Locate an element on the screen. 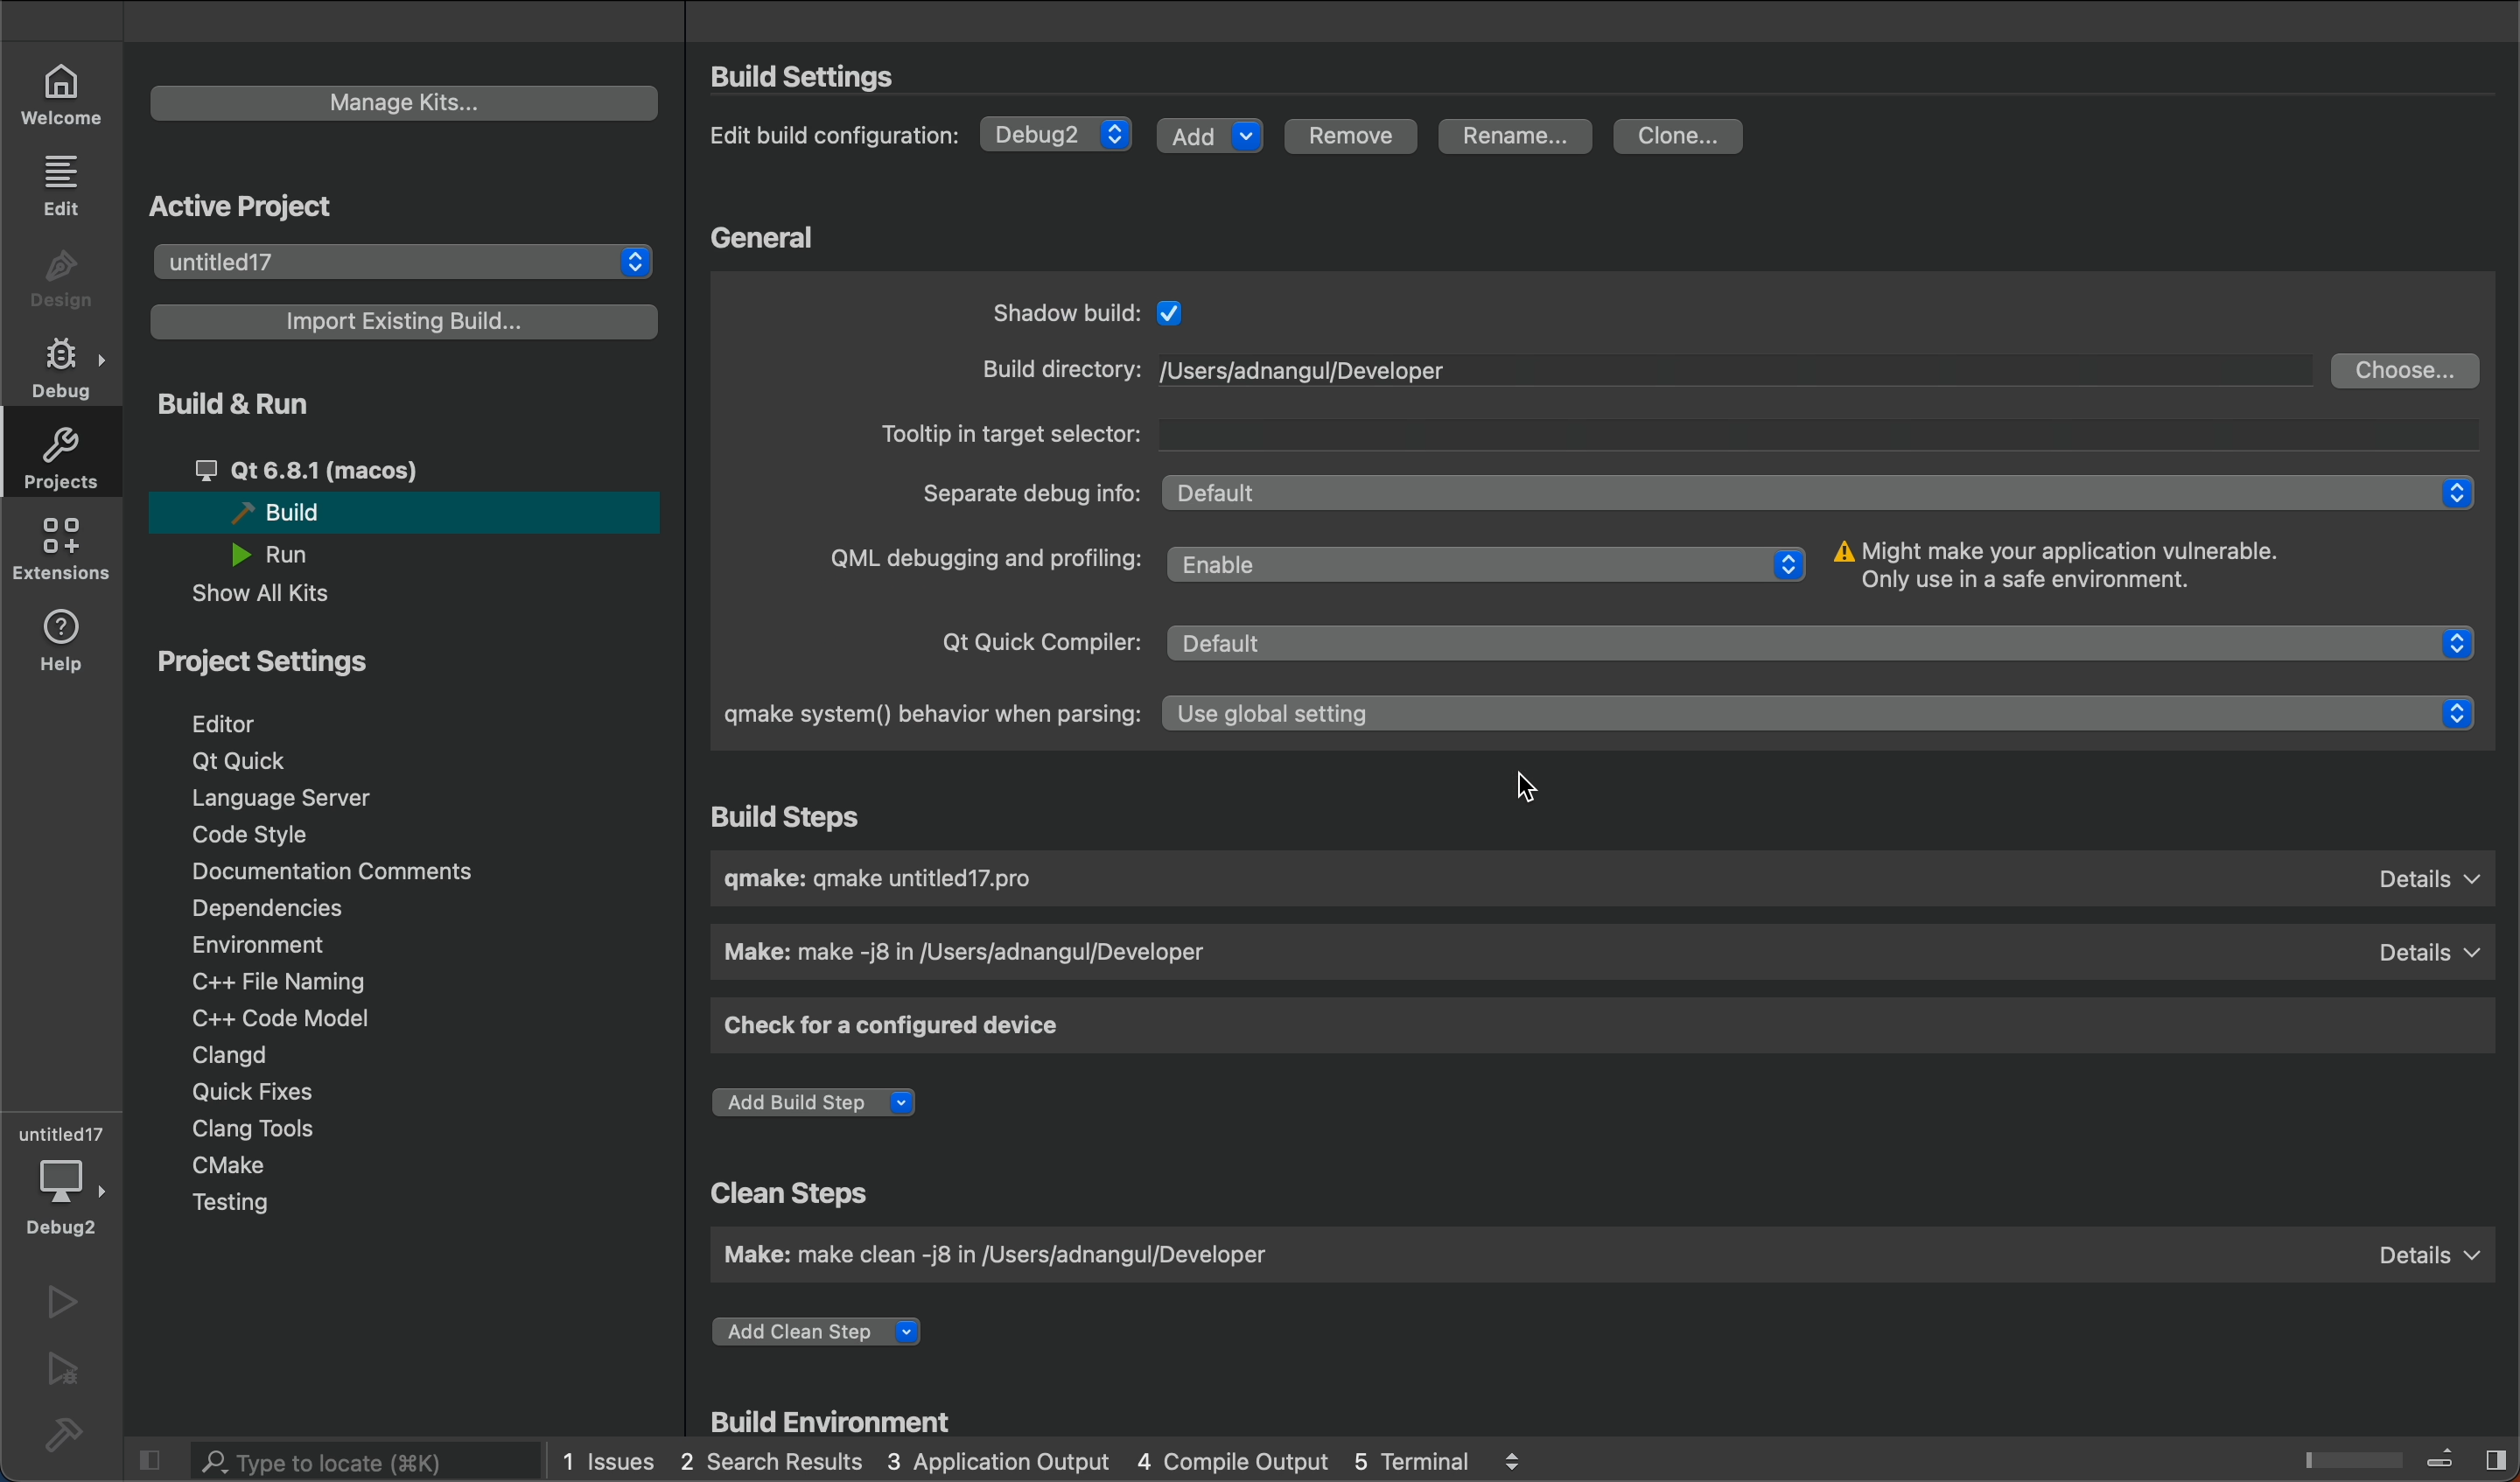 This screenshot has height=1482, width=2520. testing is located at coordinates (254, 1209).